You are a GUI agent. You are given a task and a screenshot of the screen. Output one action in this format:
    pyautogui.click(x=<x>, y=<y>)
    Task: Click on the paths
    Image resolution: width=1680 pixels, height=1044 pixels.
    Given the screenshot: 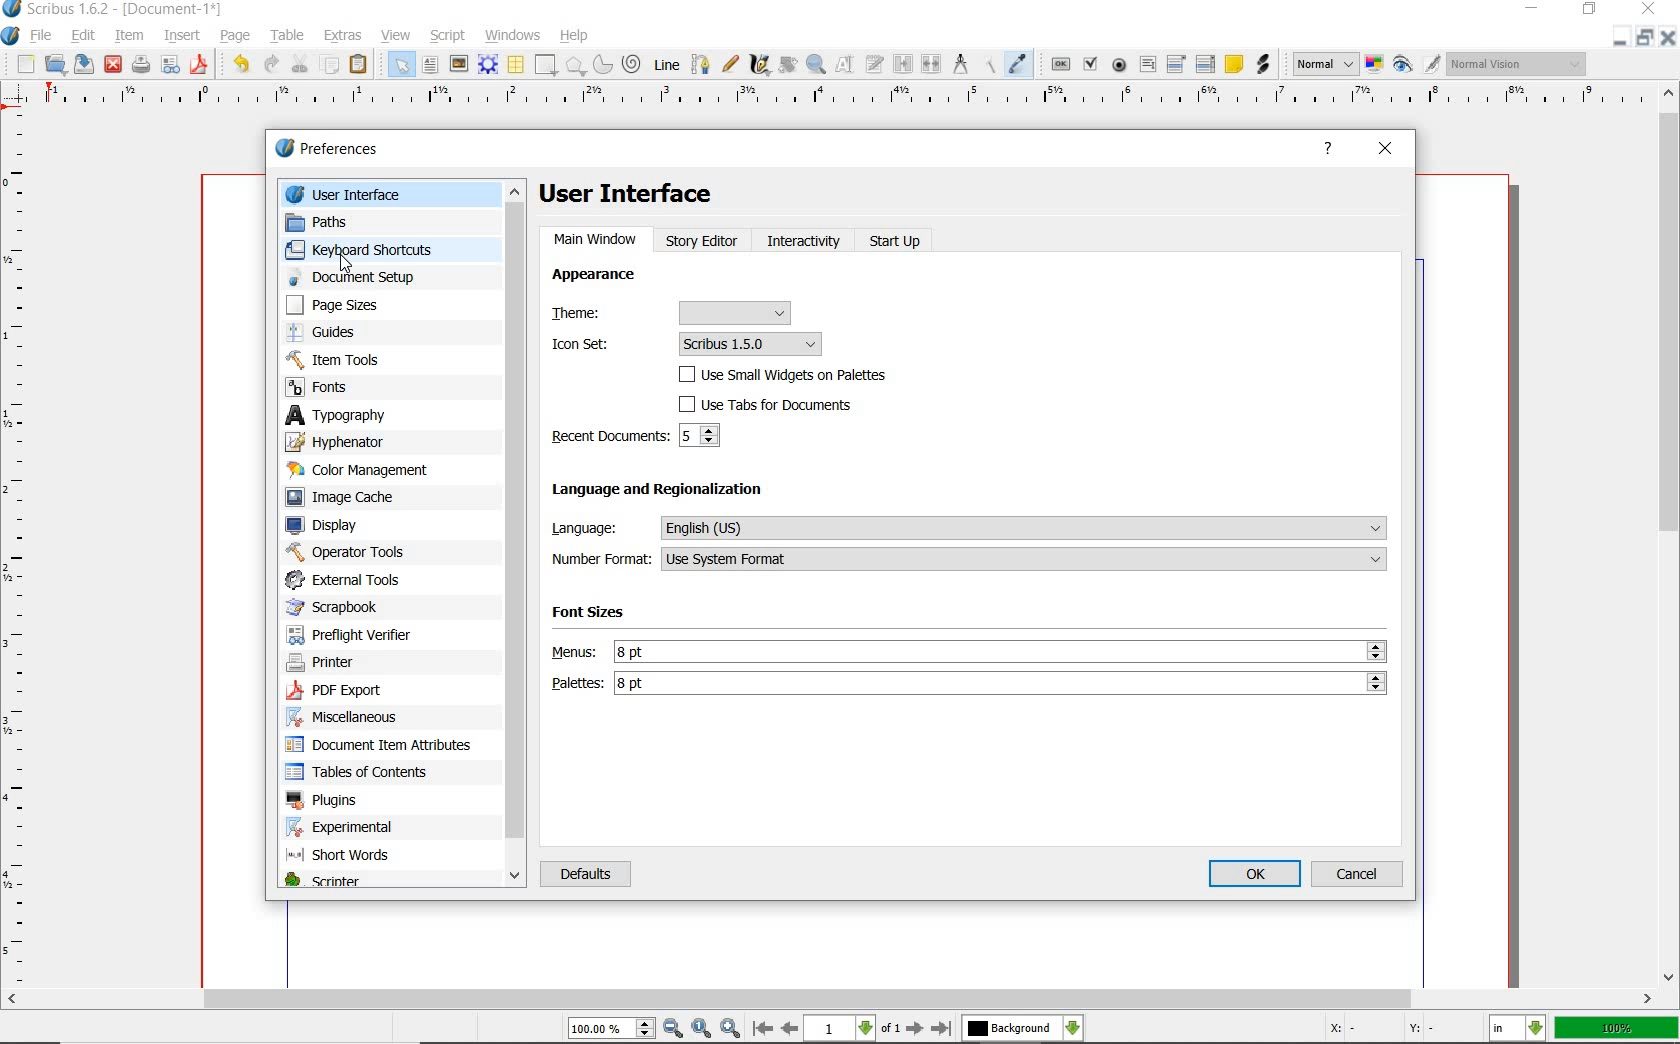 What is the action you would take?
    pyautogui.click(x=340, y=221)
    